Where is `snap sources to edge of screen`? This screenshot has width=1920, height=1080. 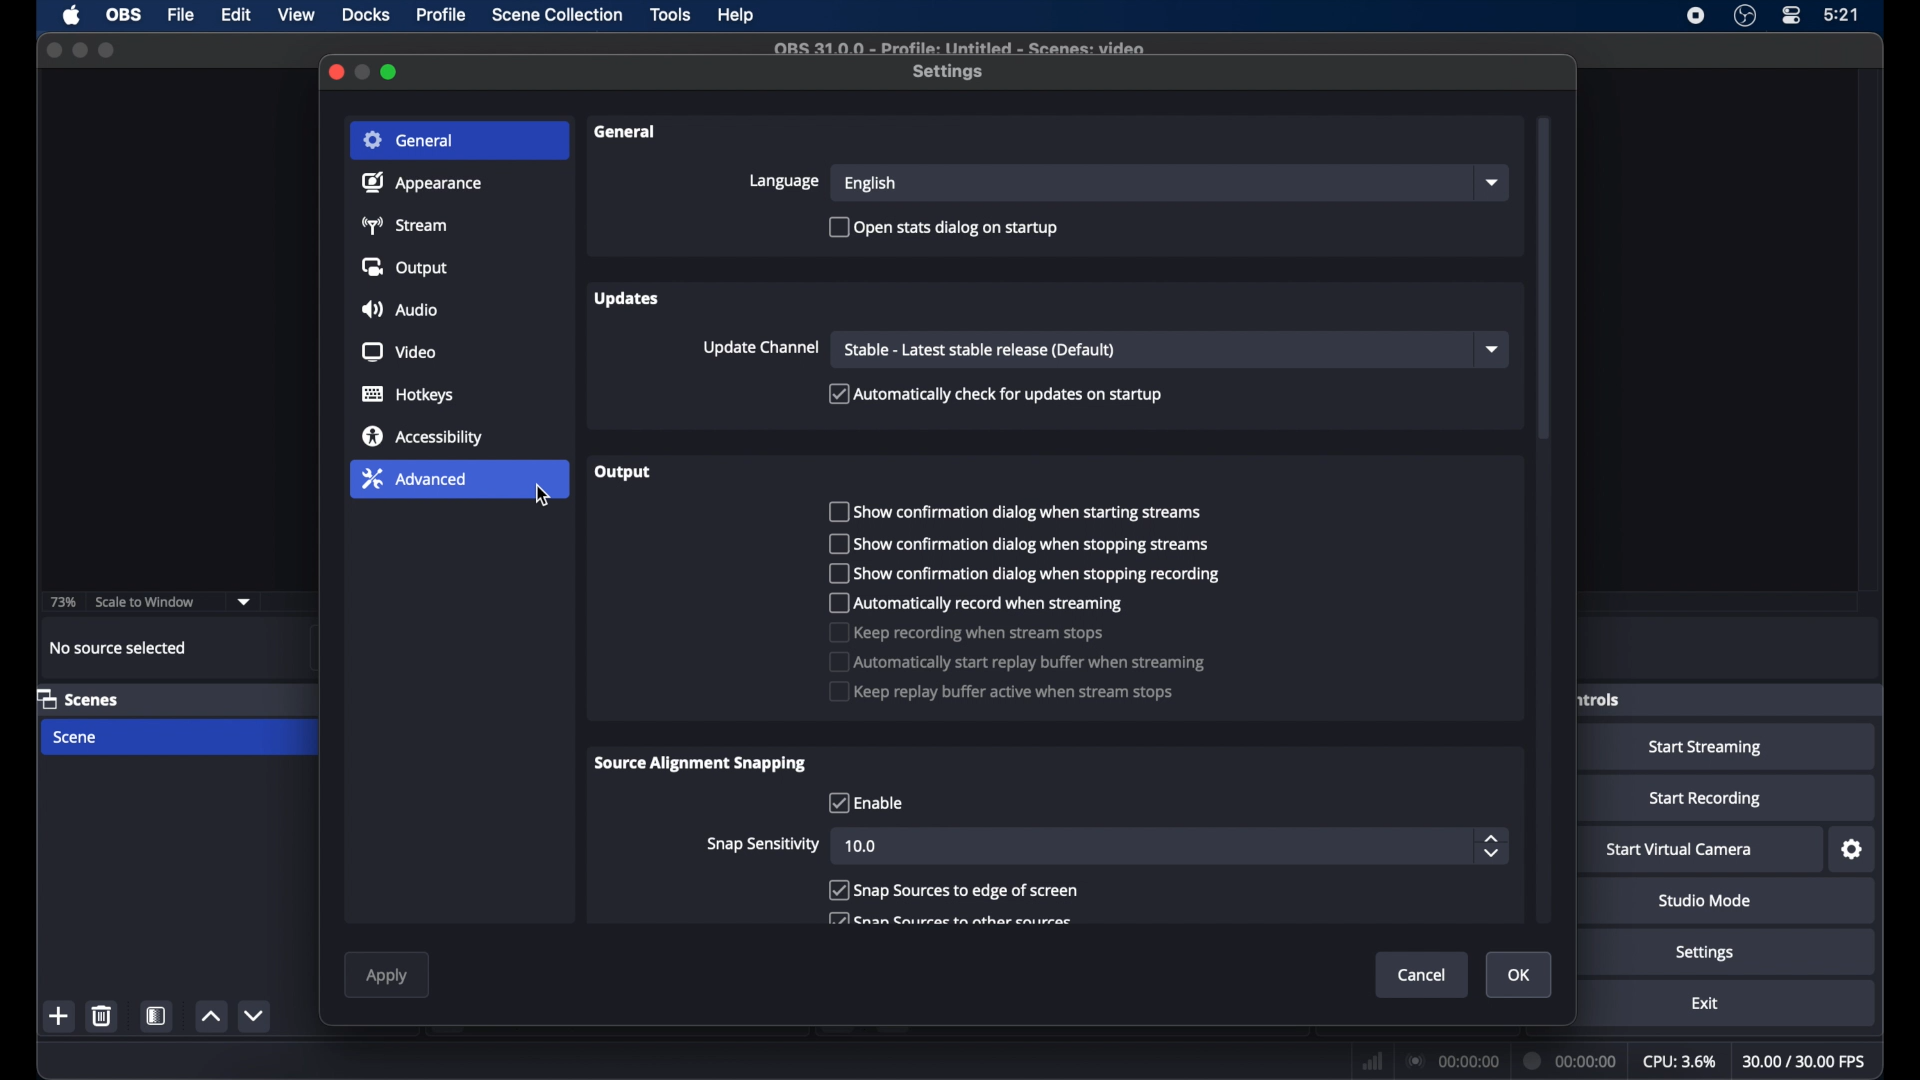
snap sources to edge of screen is located at coordinates (953, 890).